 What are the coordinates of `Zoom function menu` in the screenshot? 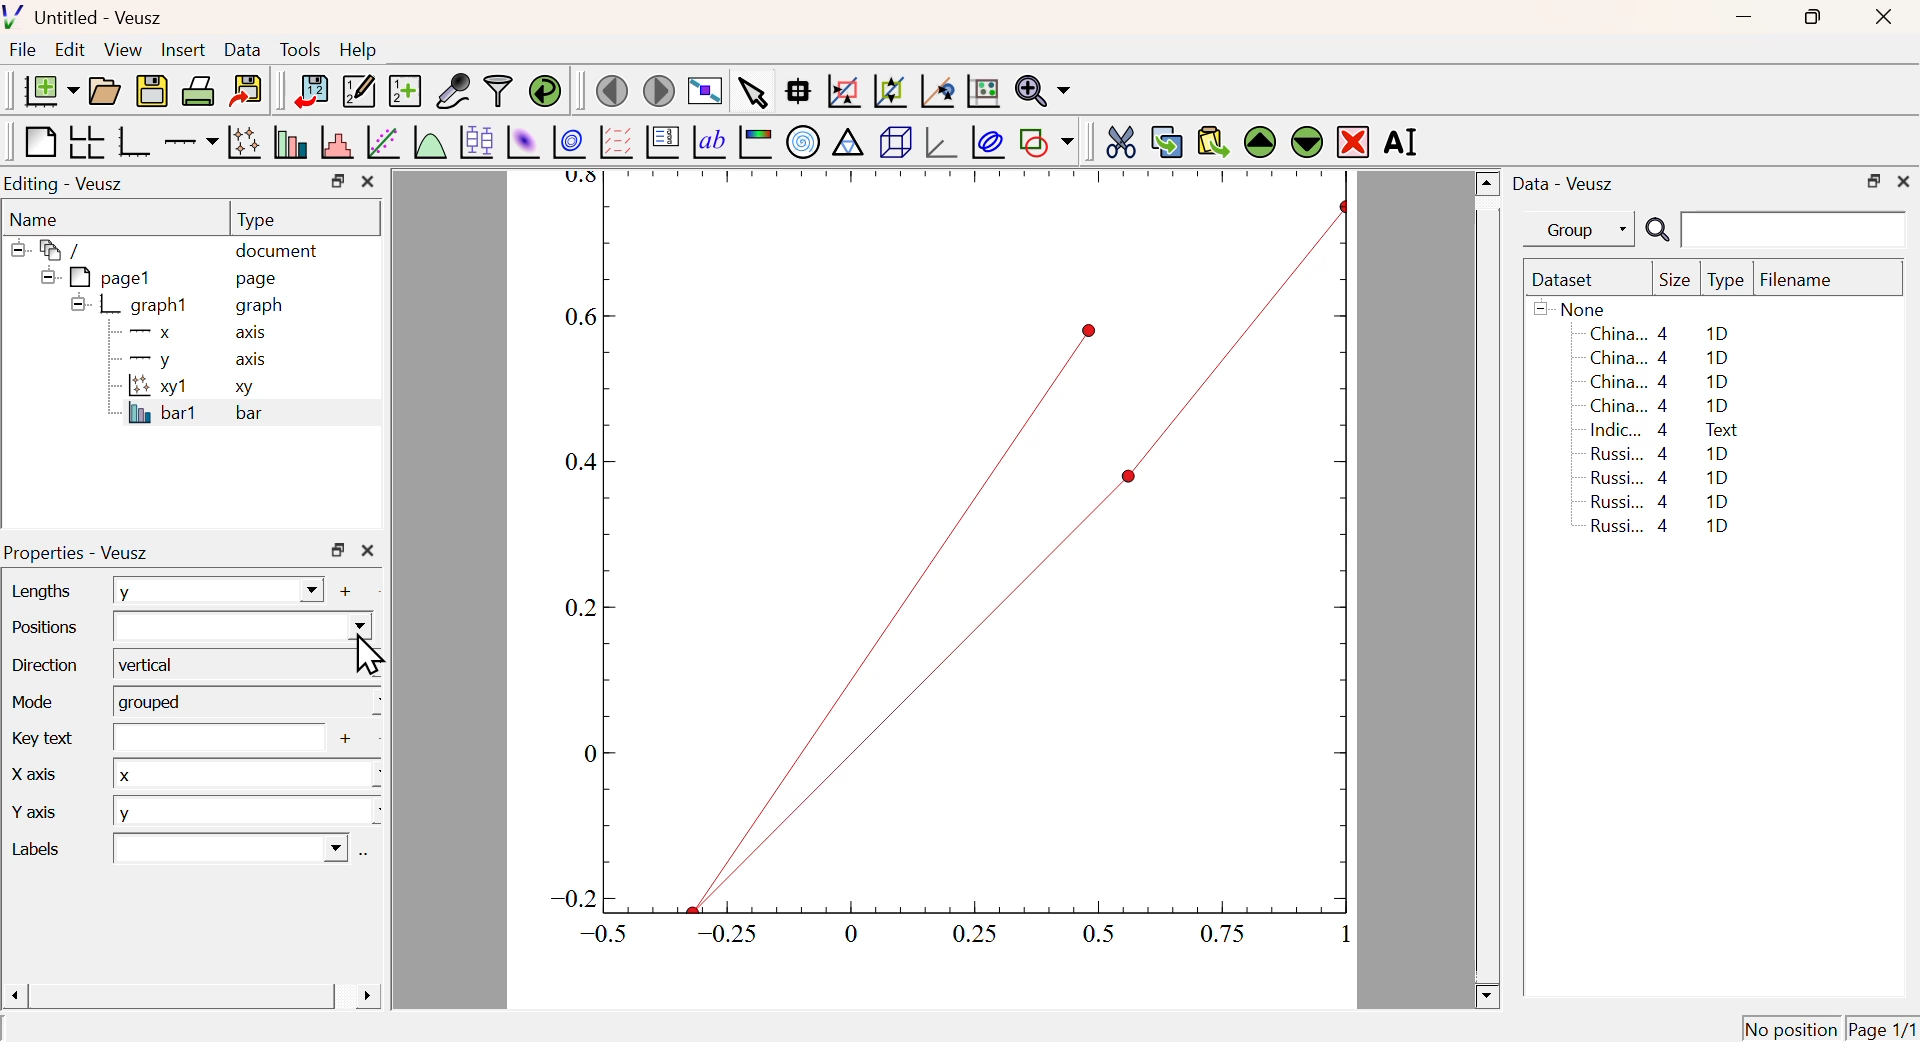 It's located at (1043, 89).